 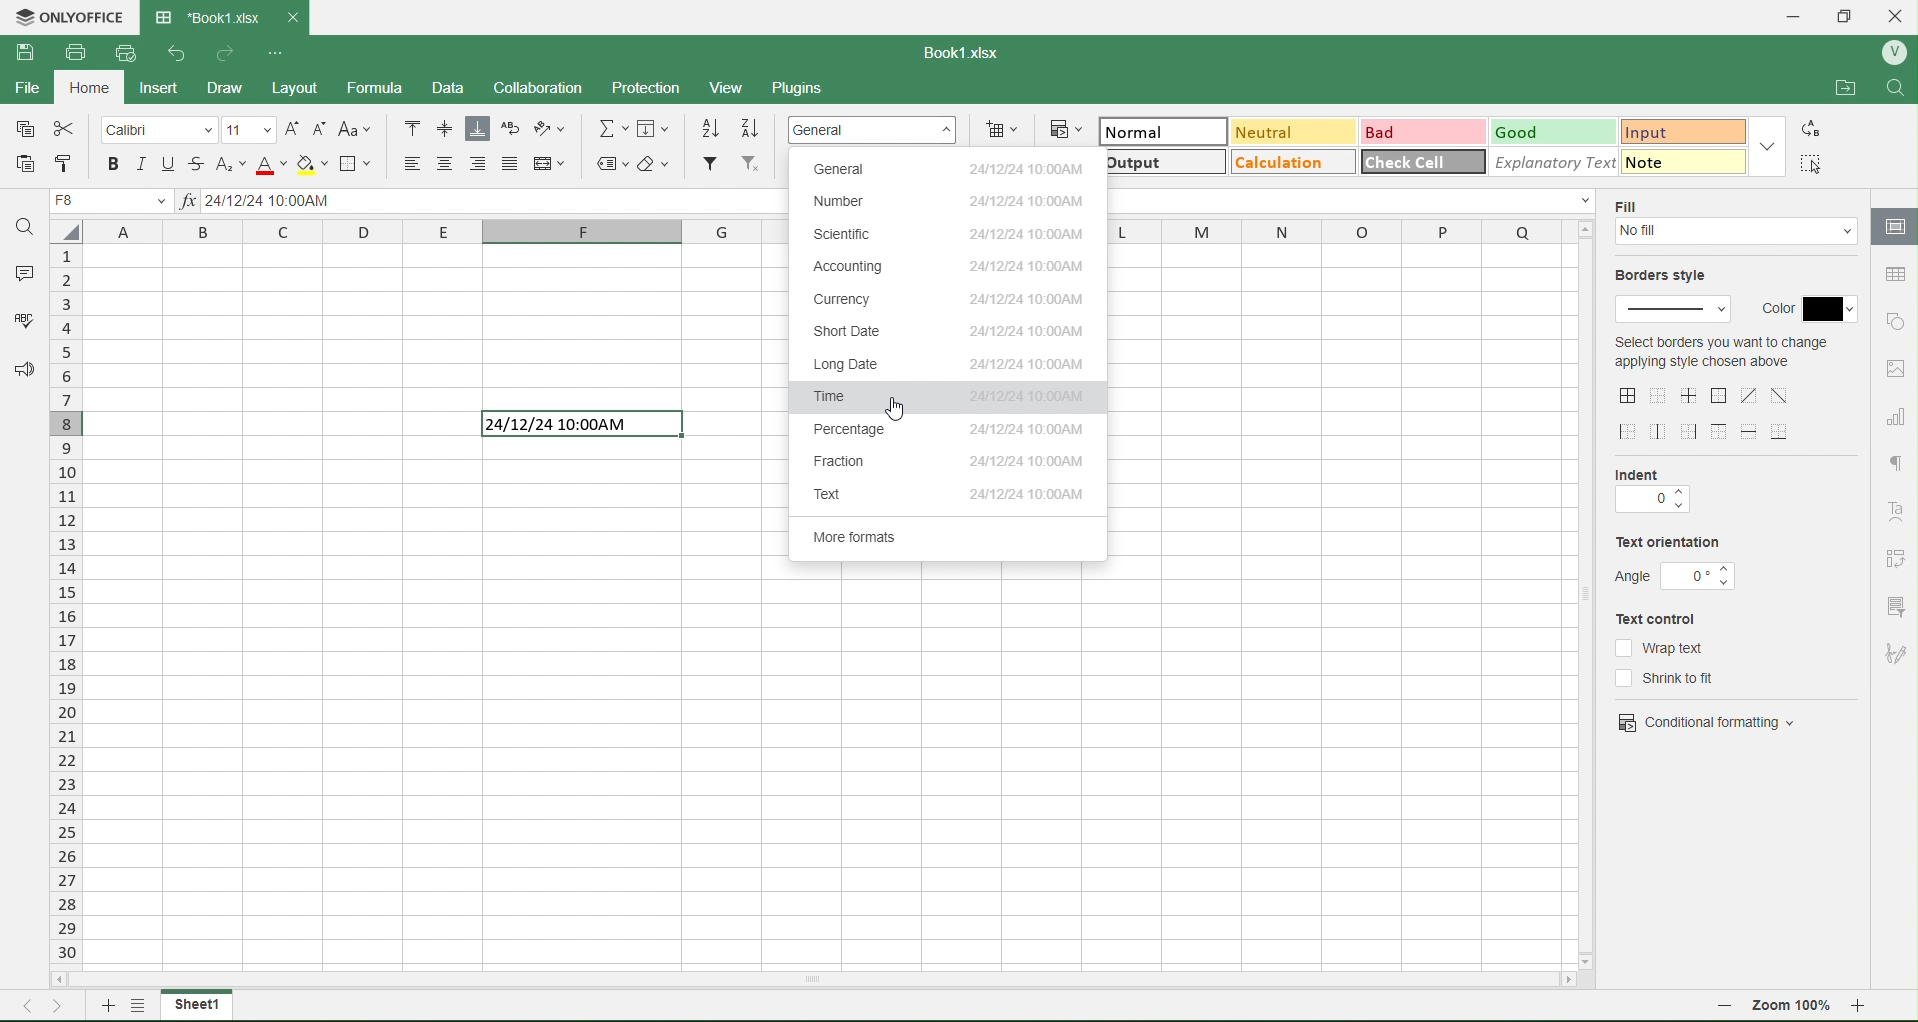 What do you see at coordinates (73, 236) in the screenshot?
I see `select all` at bounding box center [73, 236].